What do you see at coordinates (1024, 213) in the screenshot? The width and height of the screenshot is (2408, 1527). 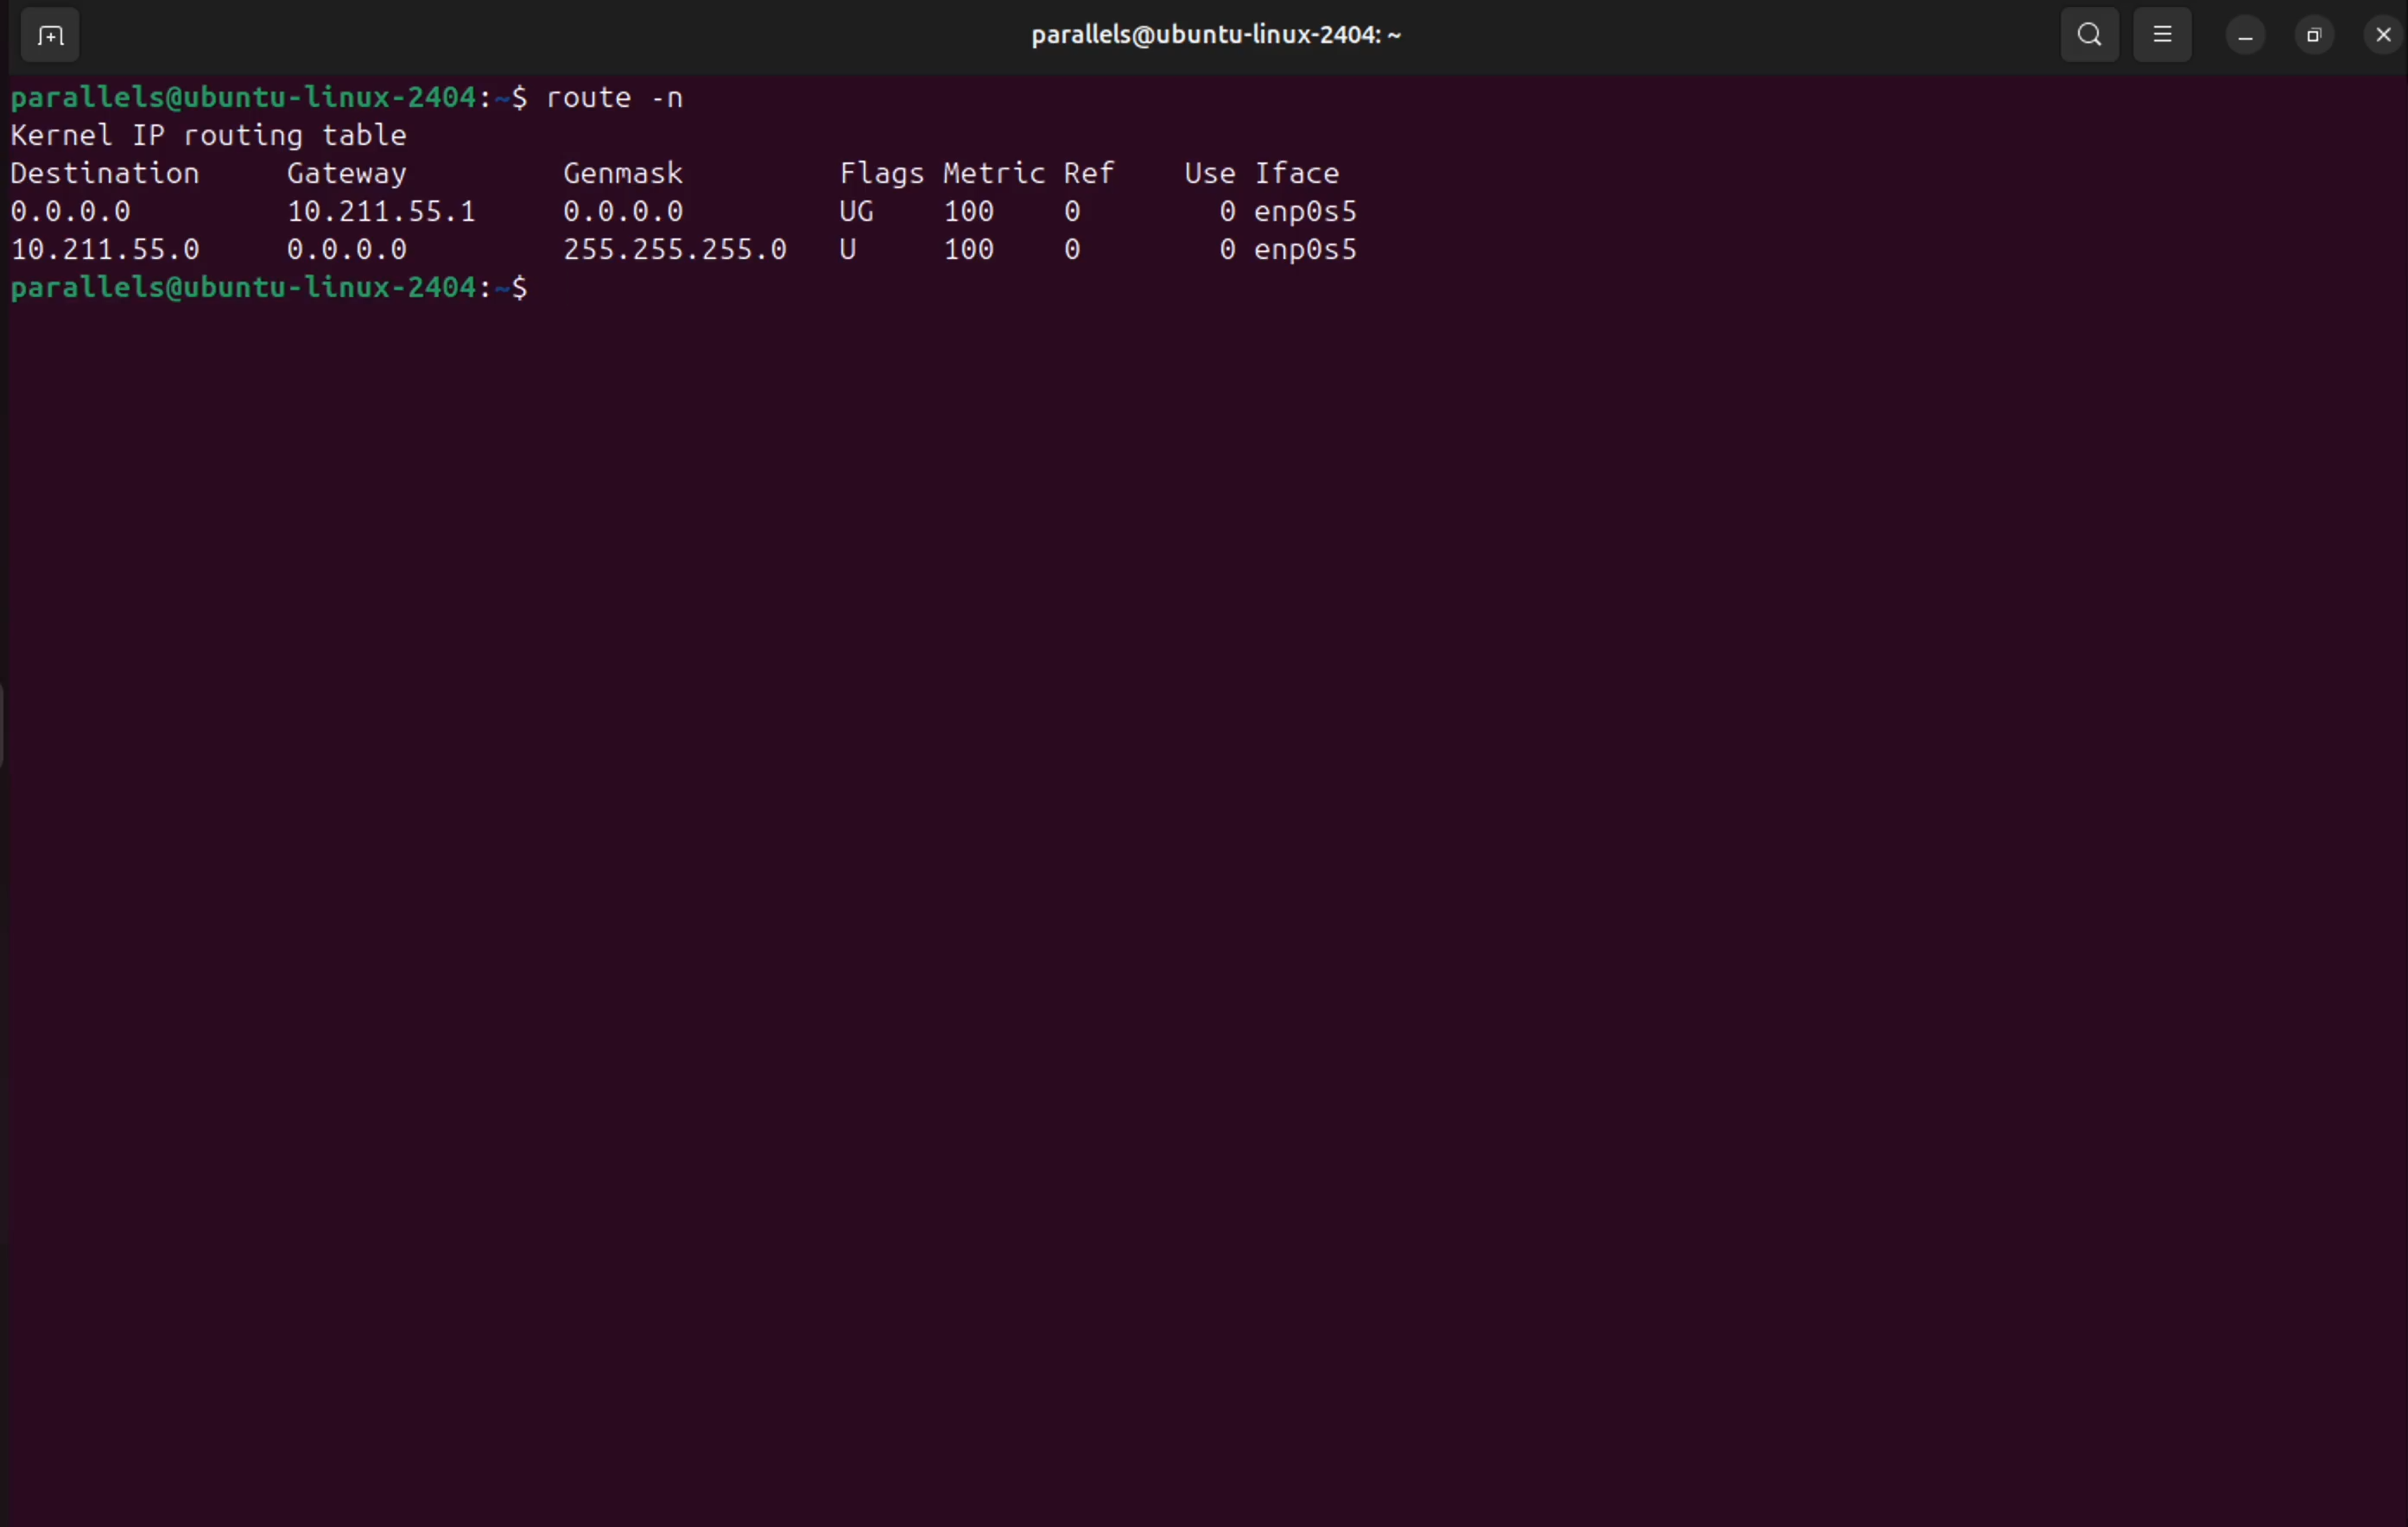 I see `100` at bounding box center [1024, 213].